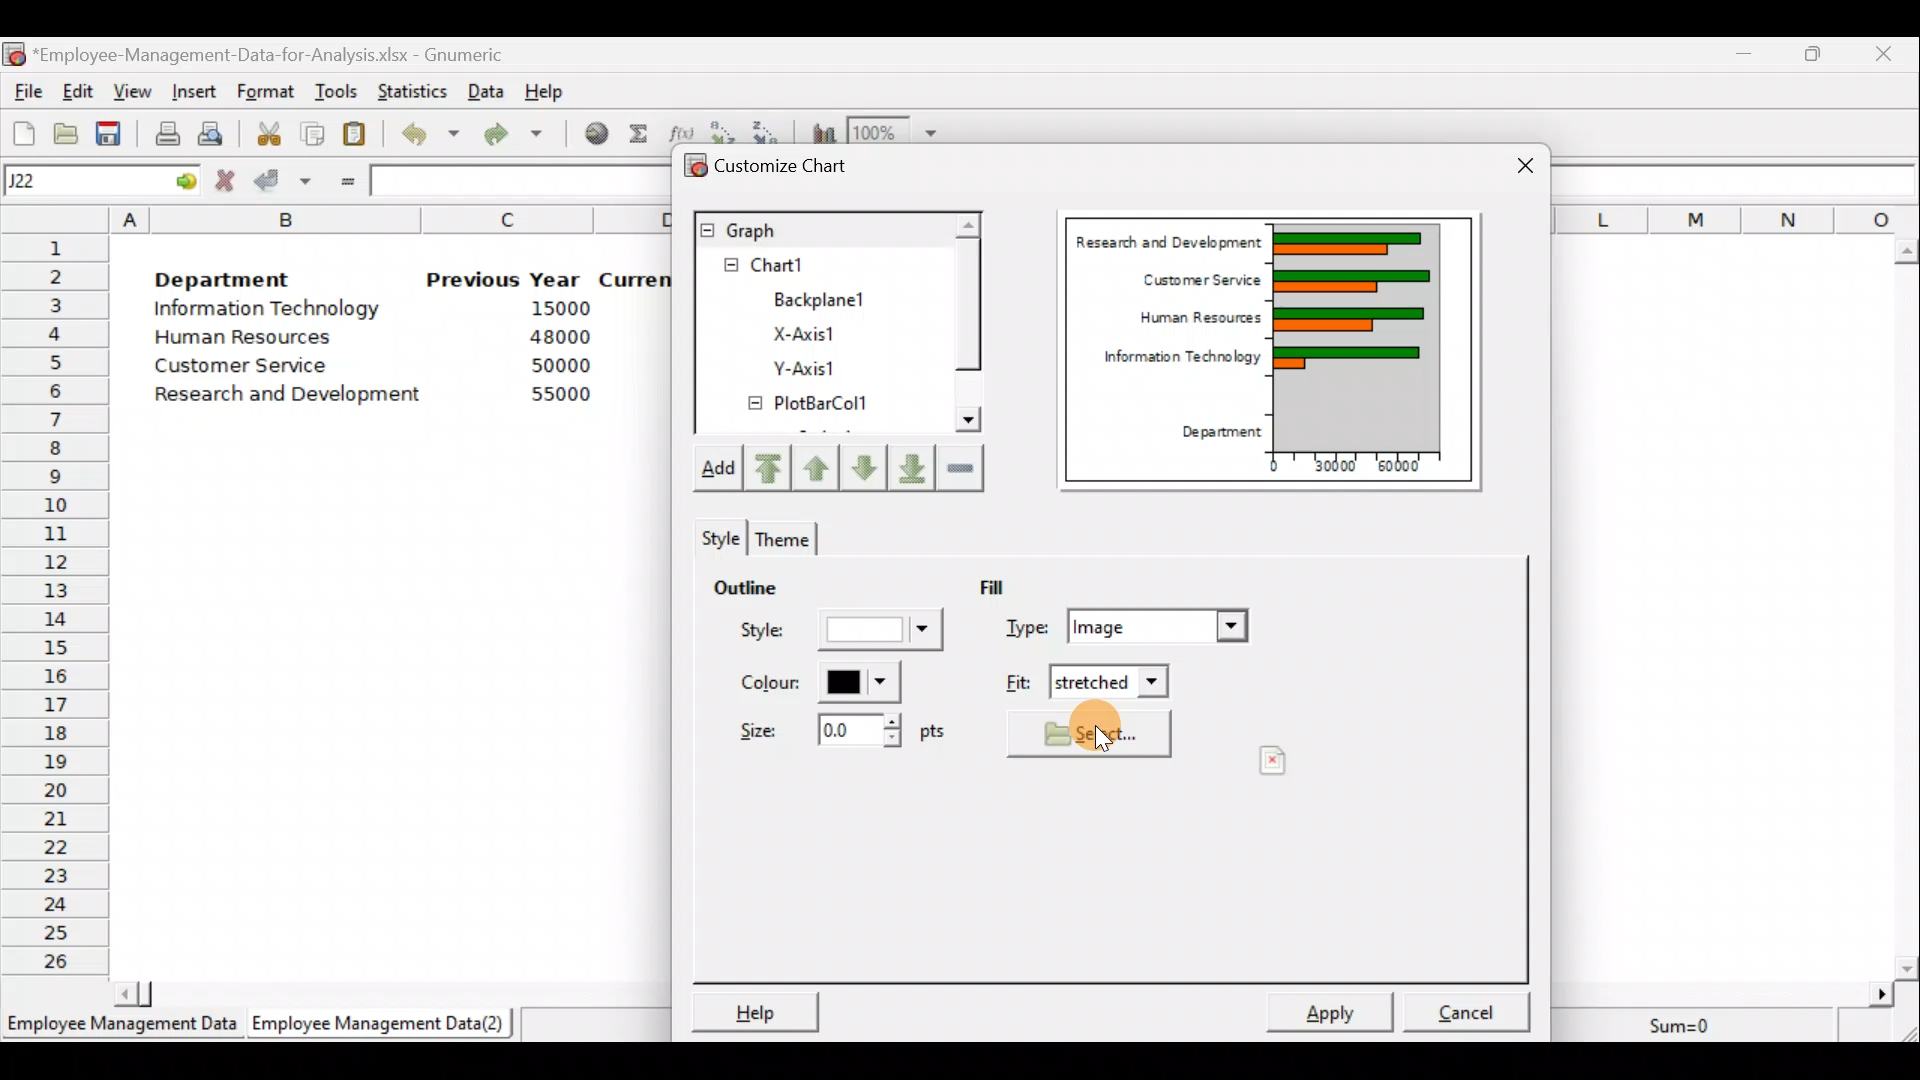 The image size is (1920, 1080). I want to click on Chart1, so click(797, 265).